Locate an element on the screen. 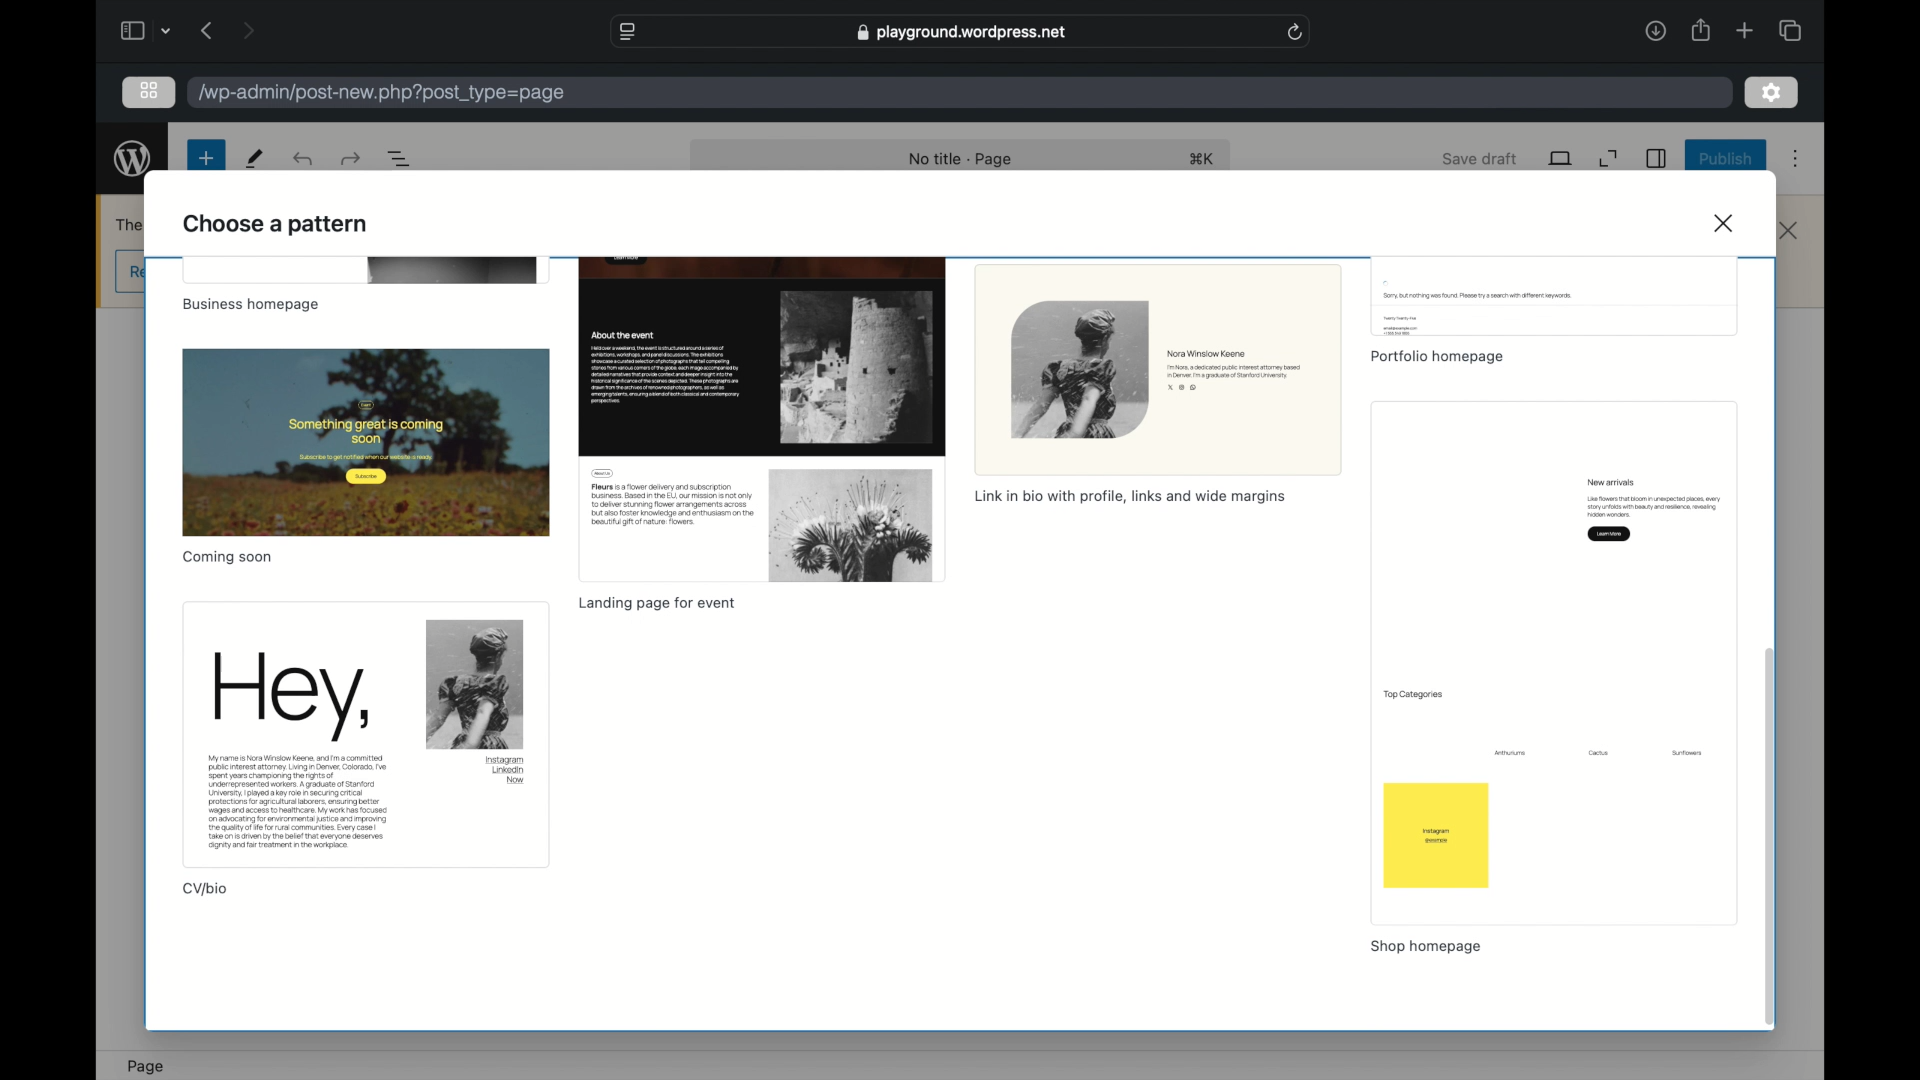 The image size is (1920, 1080). tools is located at coordinates (254, 159).